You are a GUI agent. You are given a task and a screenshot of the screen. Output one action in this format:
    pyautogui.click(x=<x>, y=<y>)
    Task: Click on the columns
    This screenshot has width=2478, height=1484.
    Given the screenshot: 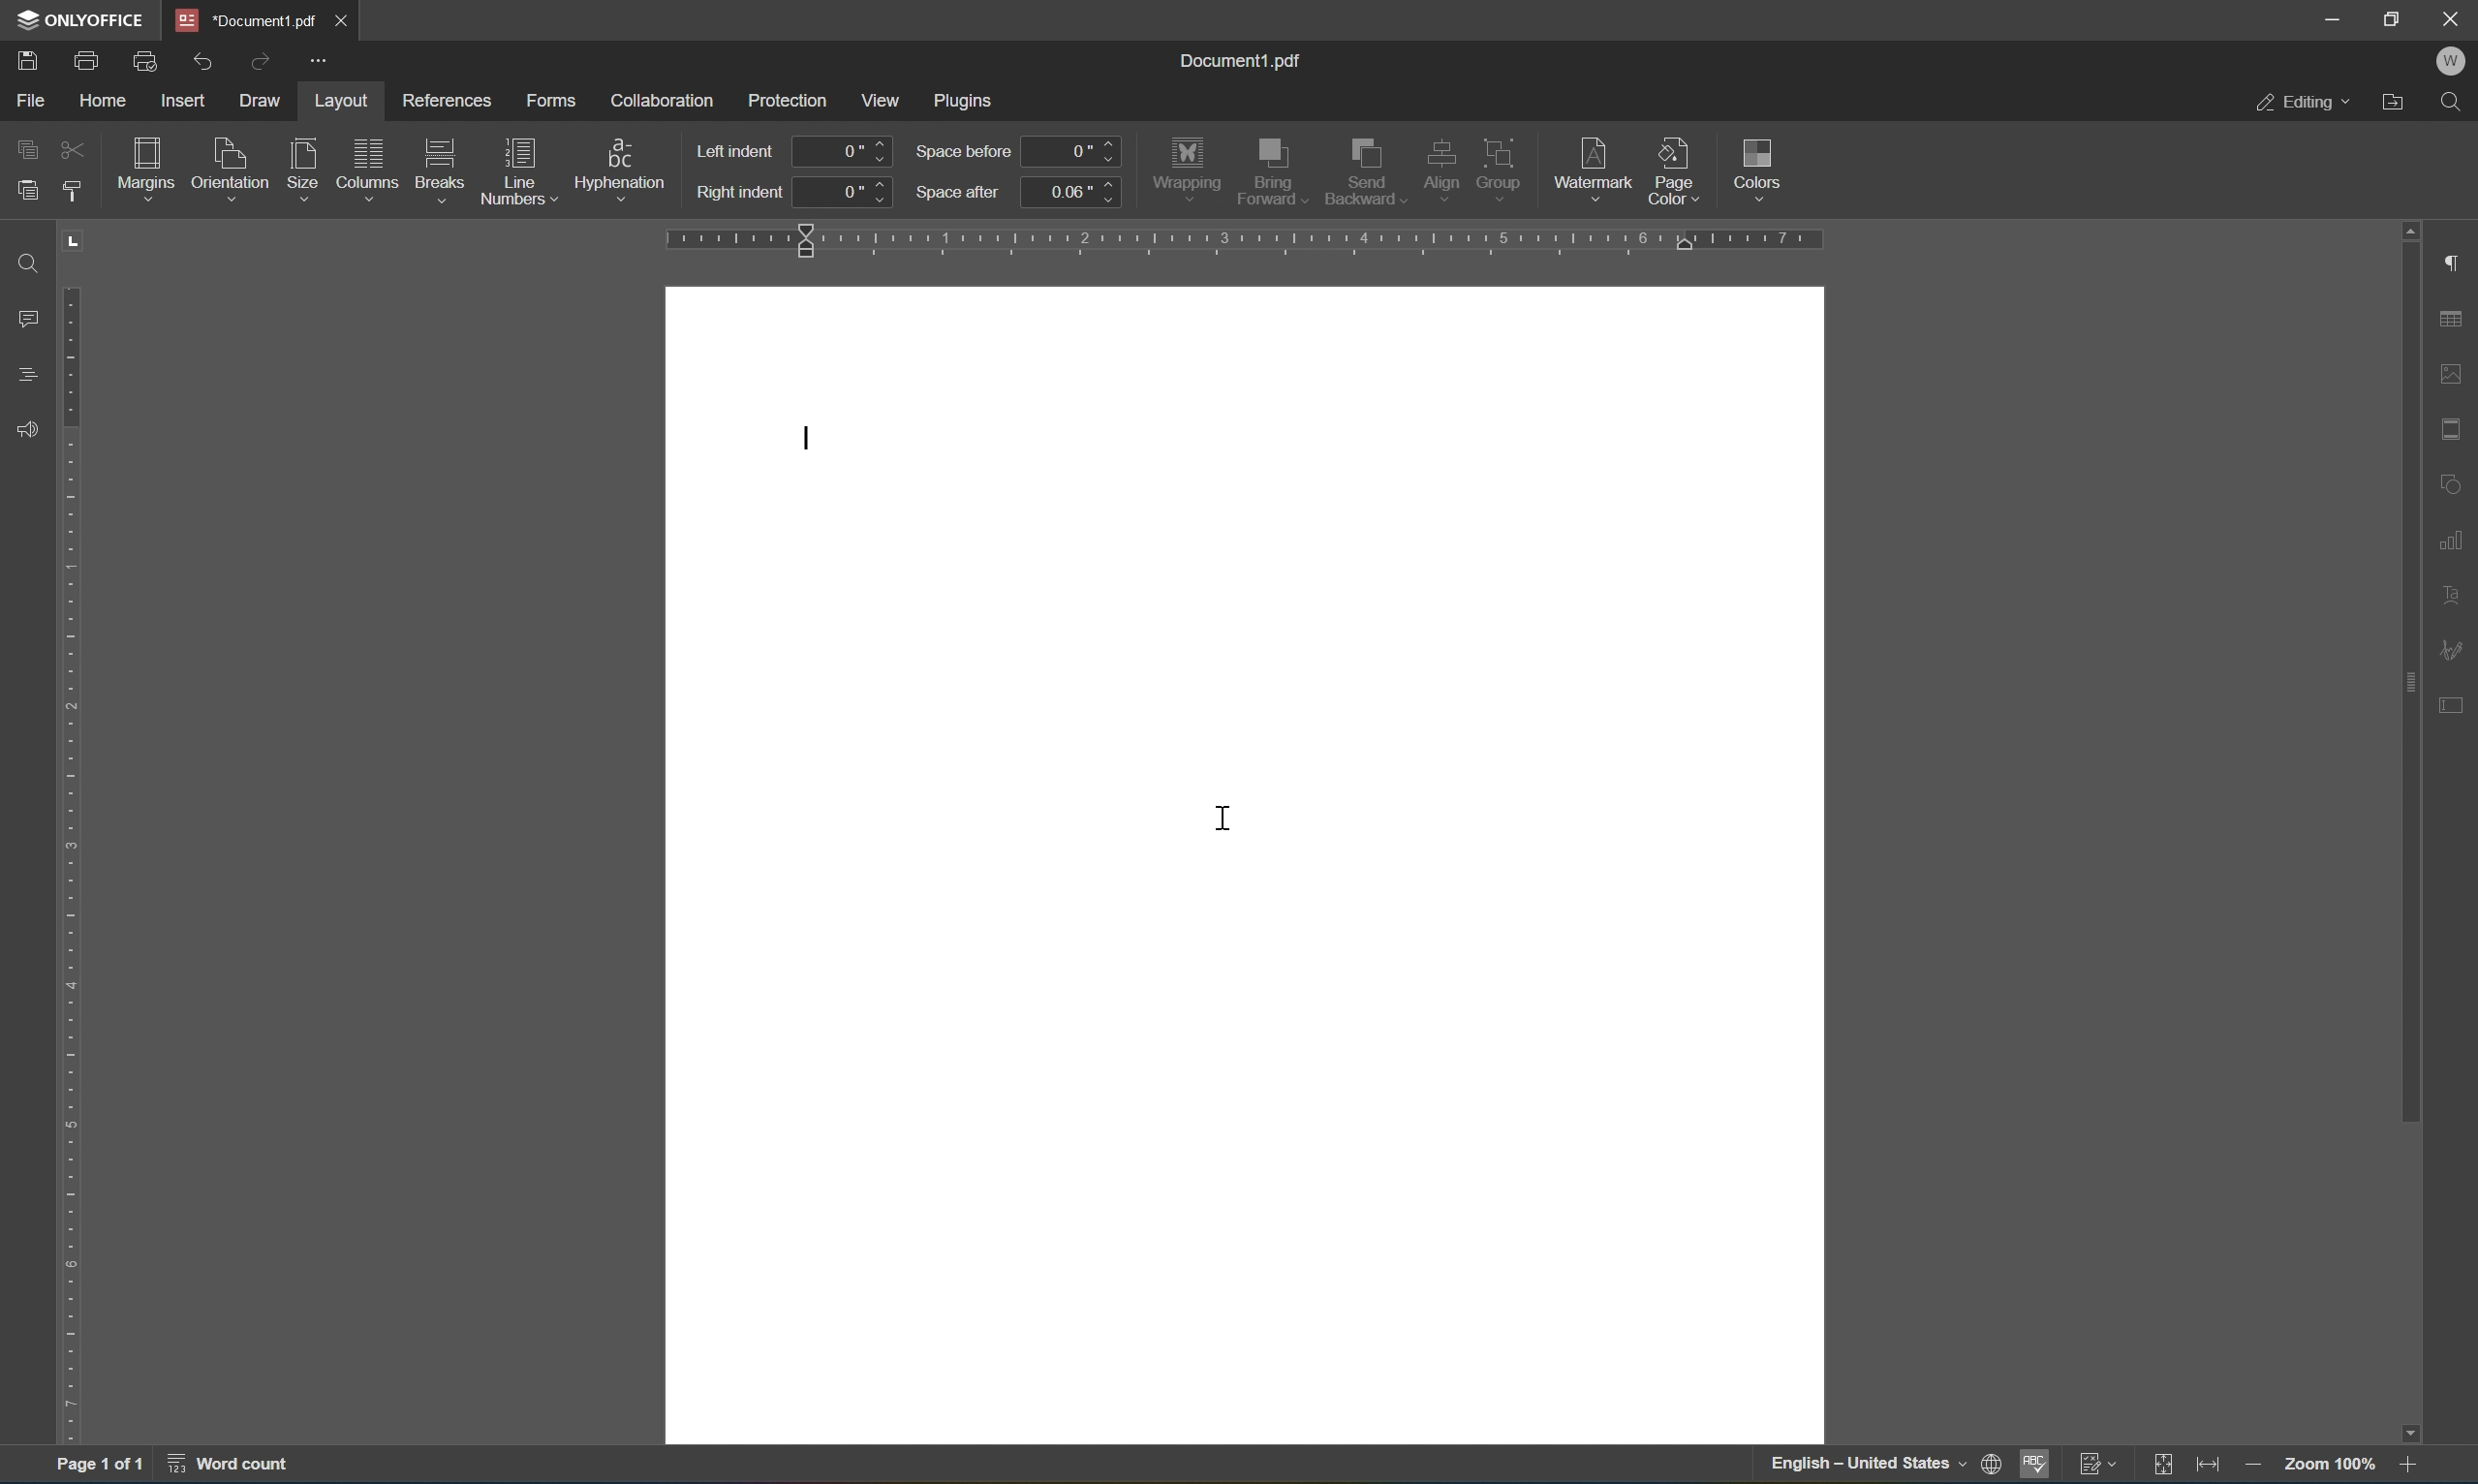 What is the action you would take?
    pyautogui.click(x=366, y=159)
    